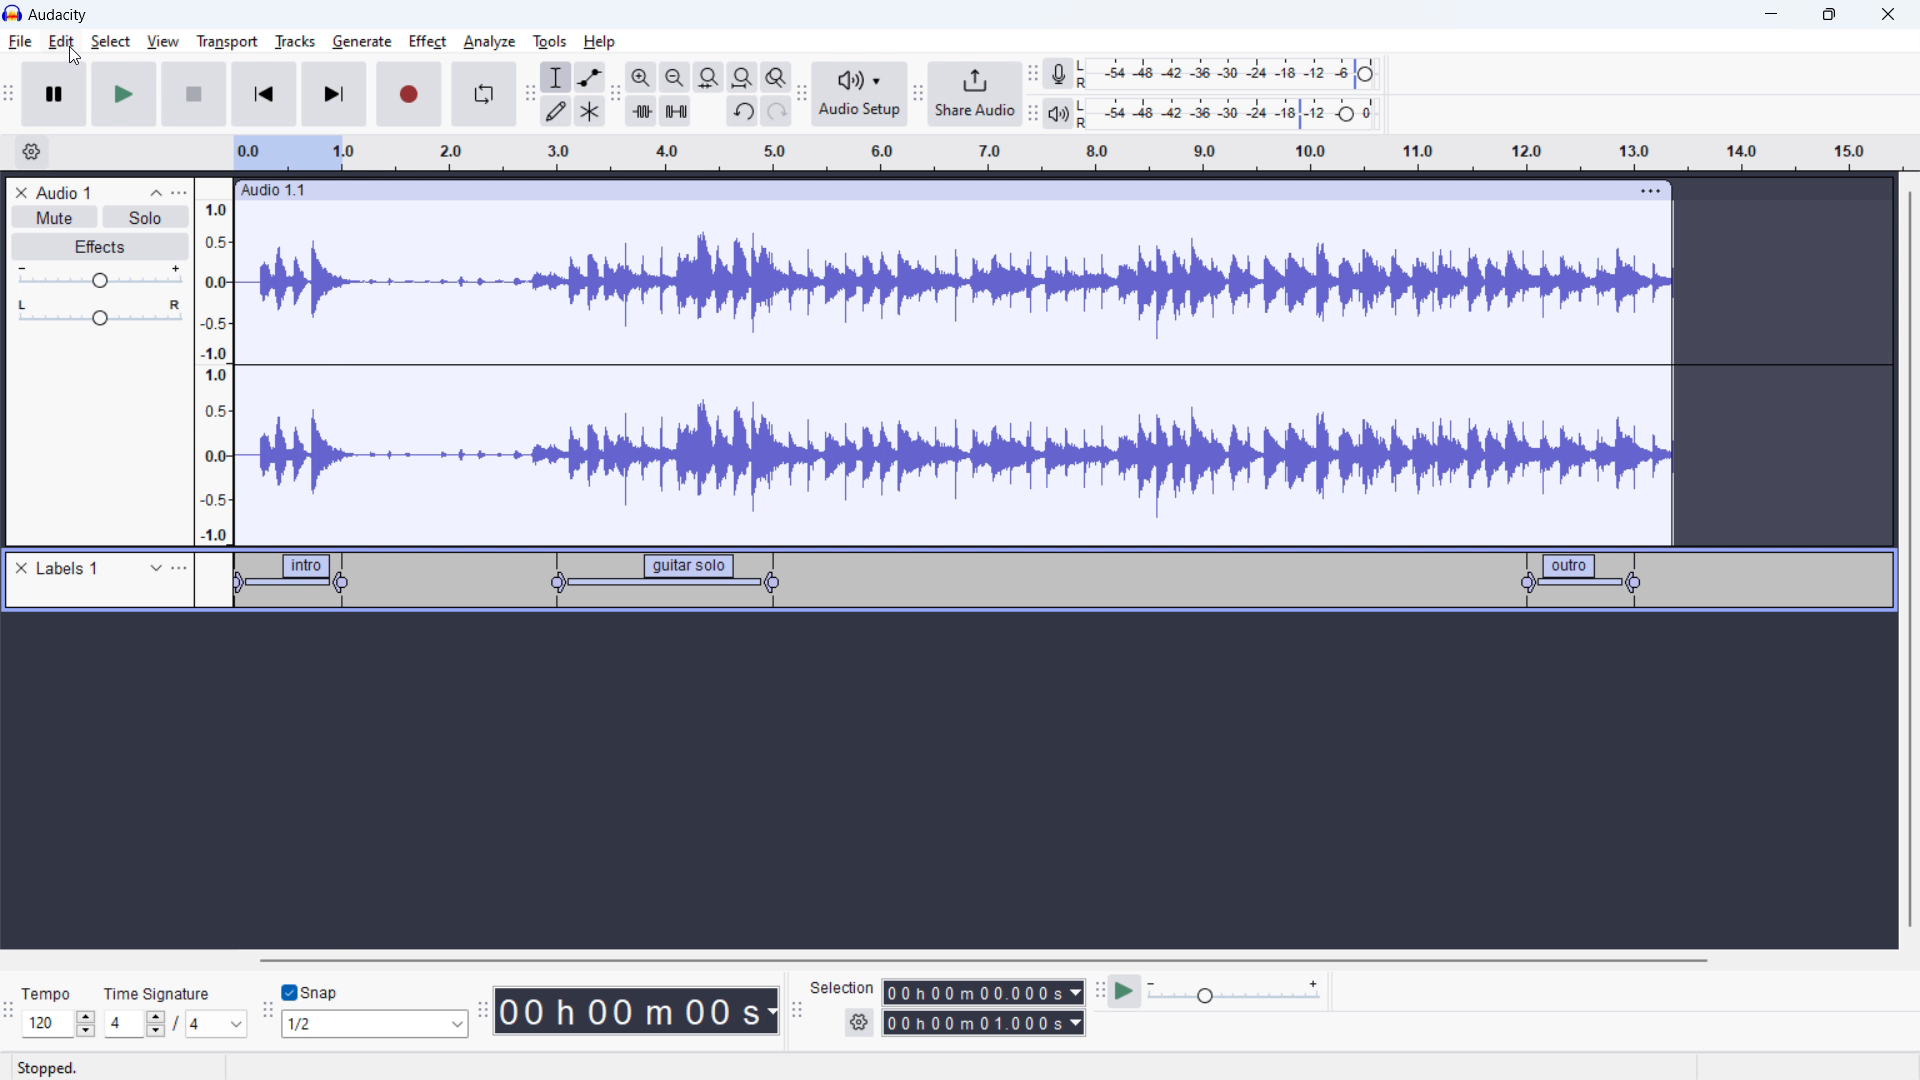 The image size is (1920, 1080). What do you see at coordinates (52, 993) in the screenshot?
I see `tempo` at bounding box center [52, 993].